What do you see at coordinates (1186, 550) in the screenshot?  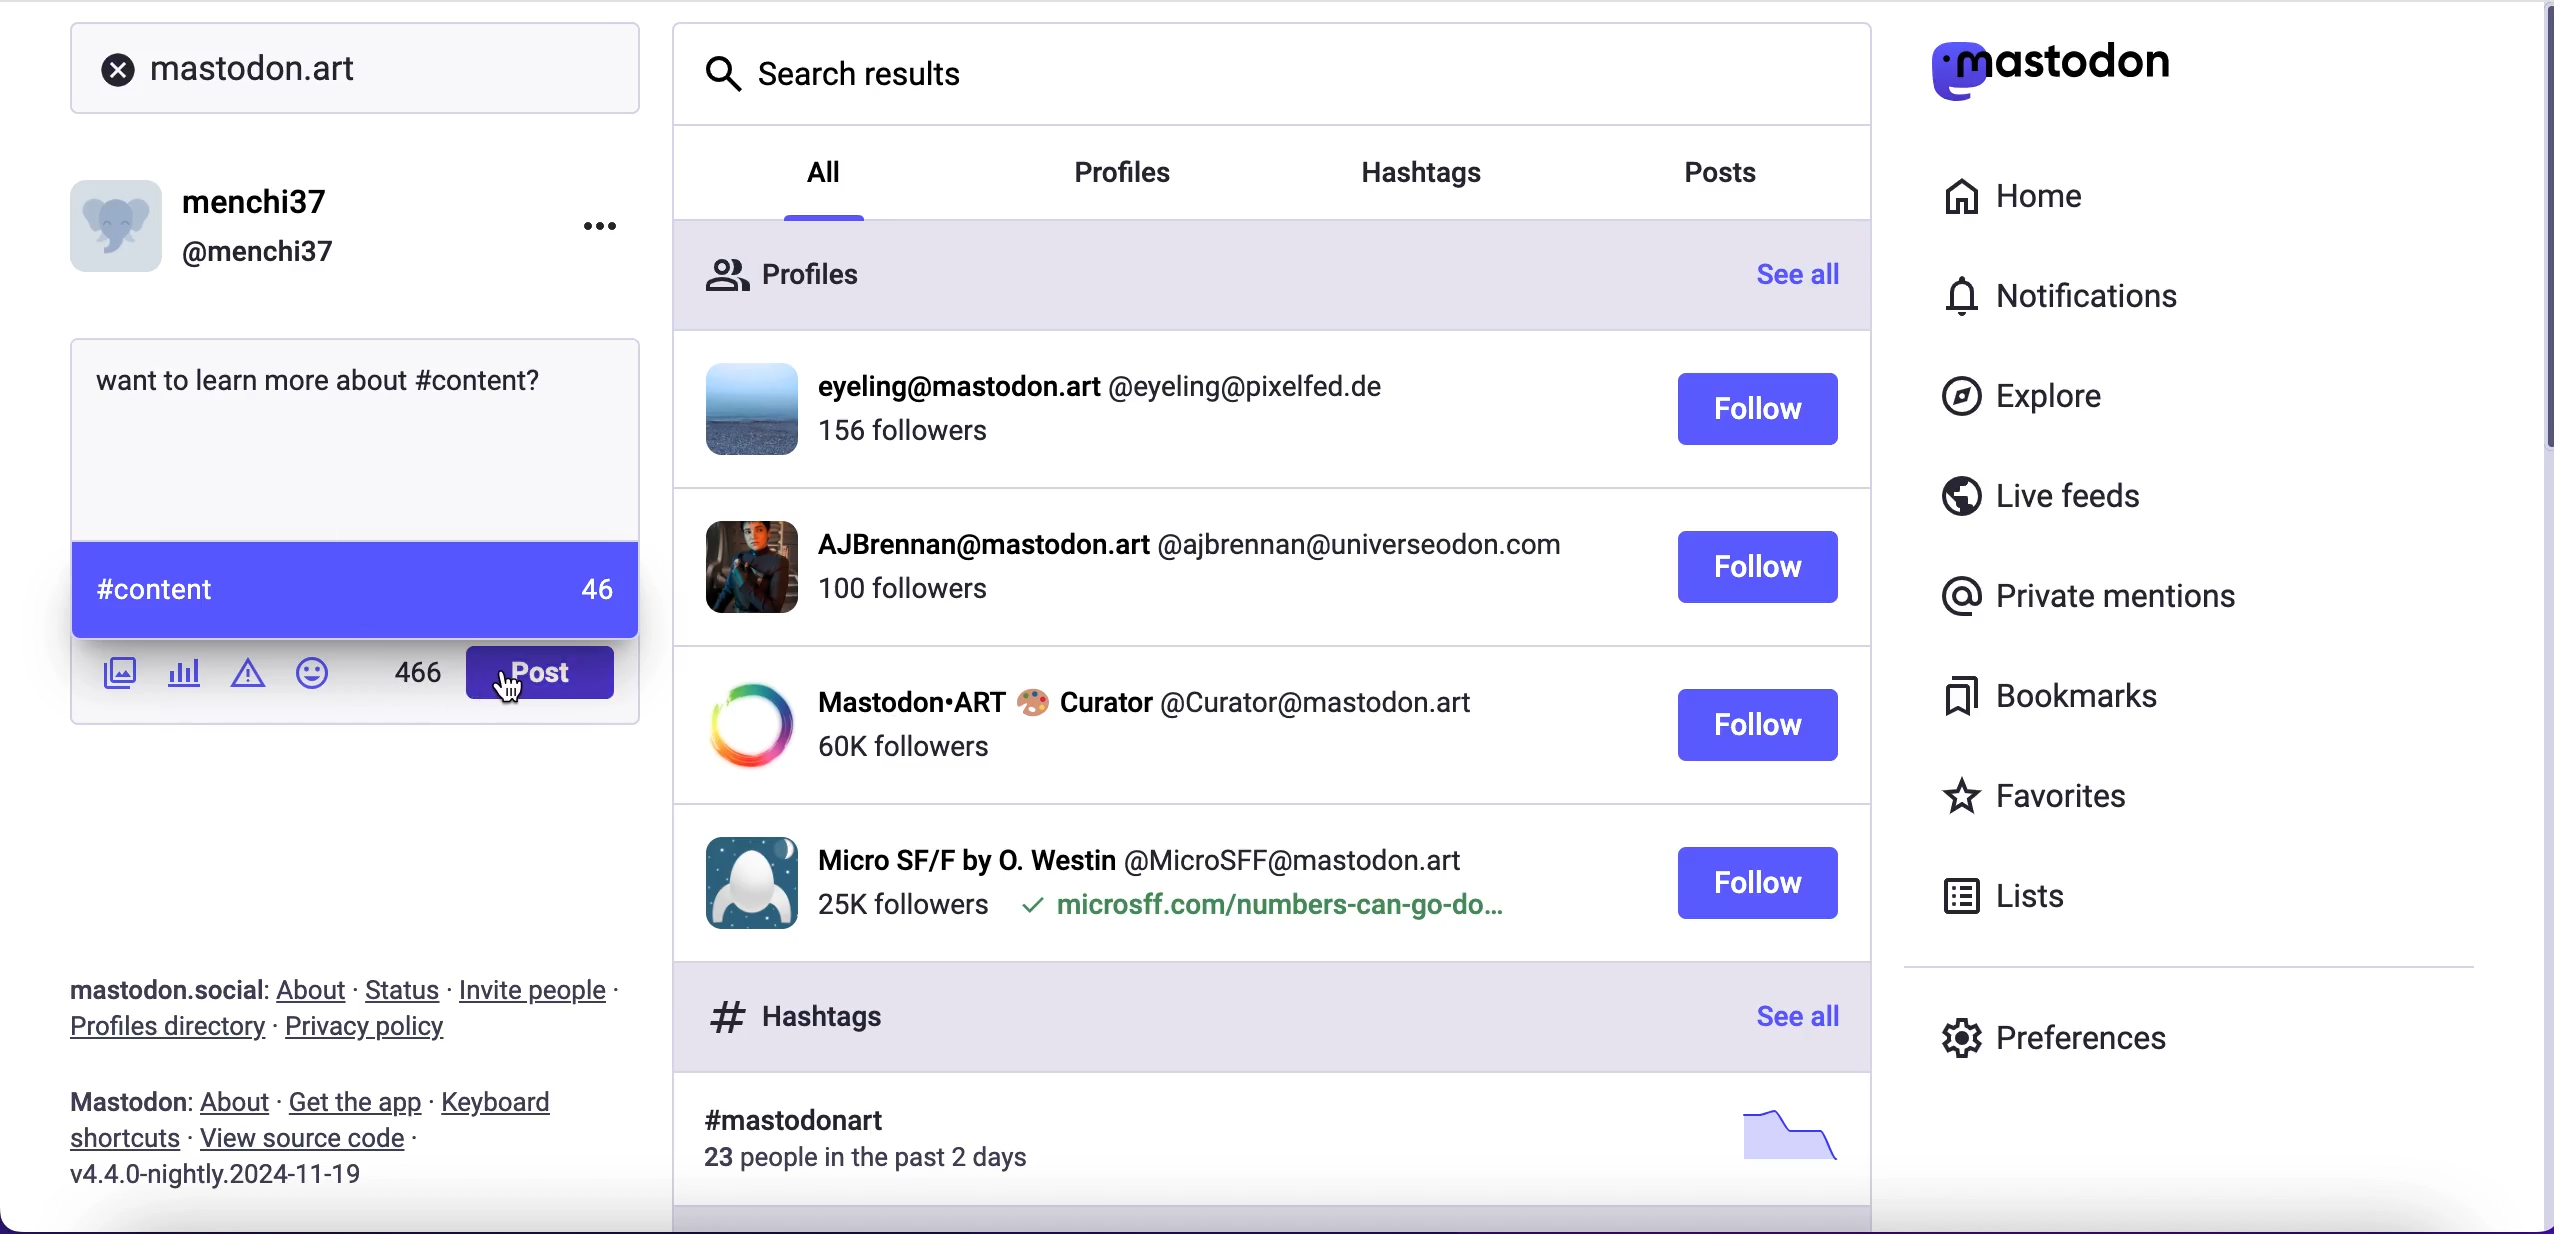 I see `profile` at bounding box center [1186, 550].